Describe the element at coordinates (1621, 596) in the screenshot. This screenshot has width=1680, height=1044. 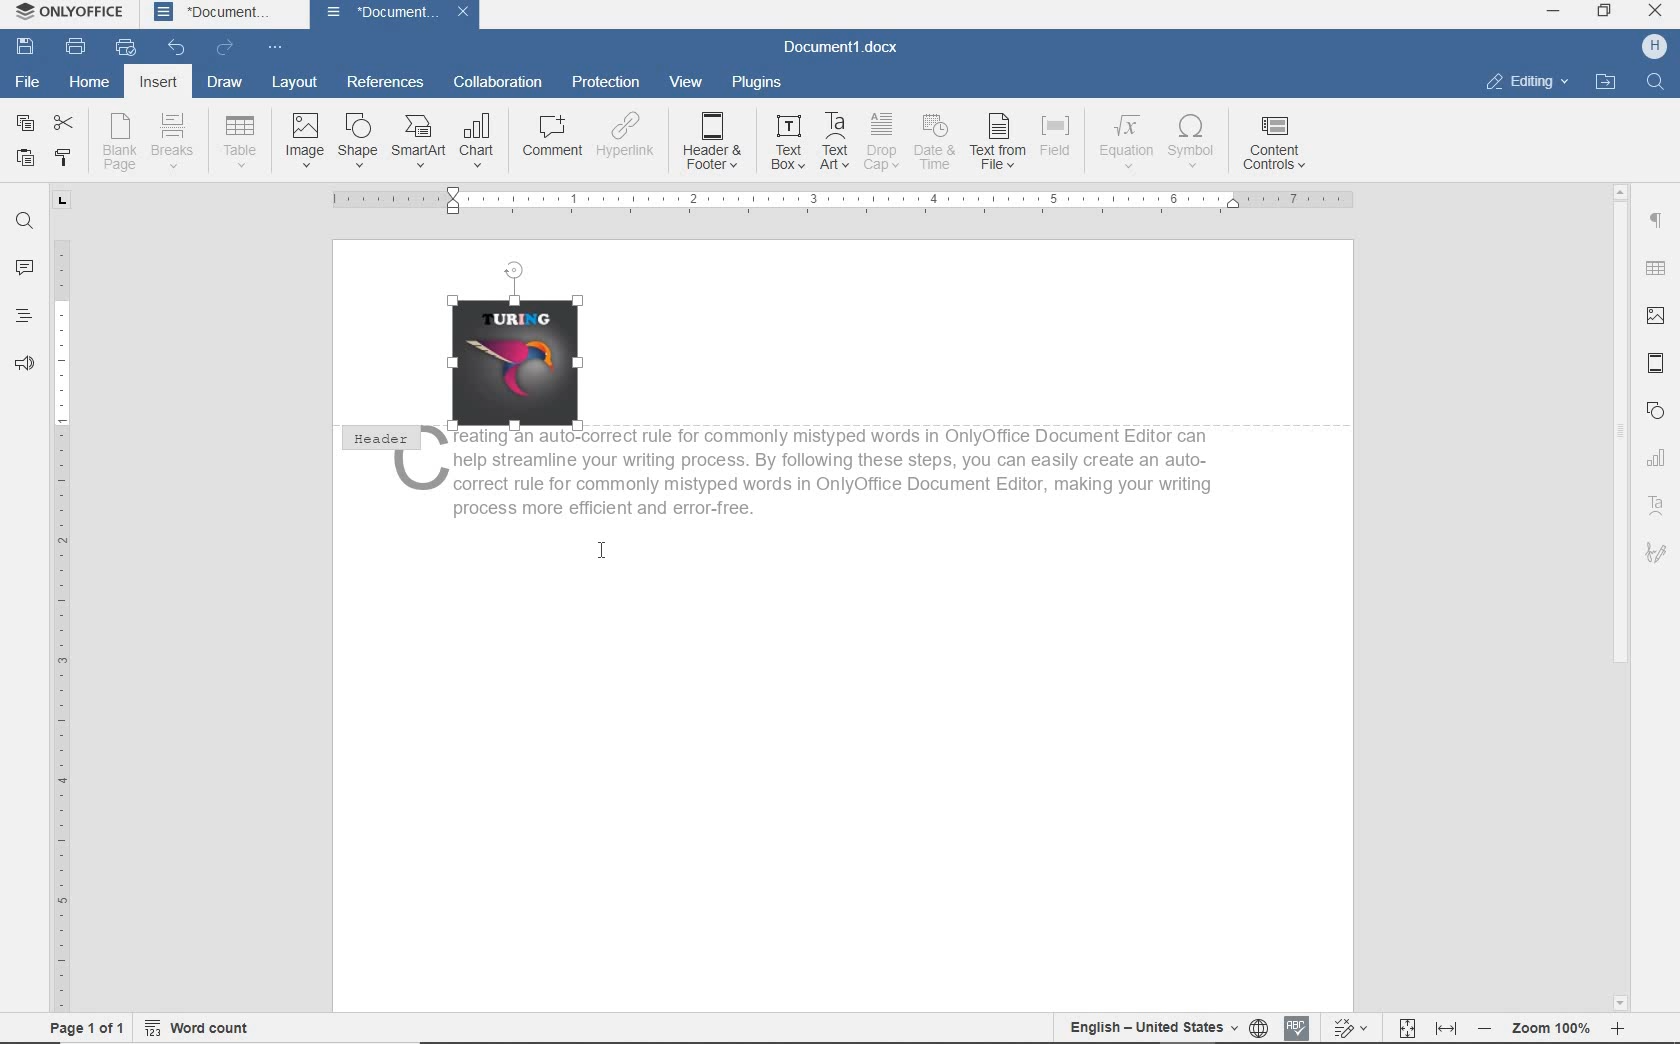
I see `SCROLLBAR` at that location.